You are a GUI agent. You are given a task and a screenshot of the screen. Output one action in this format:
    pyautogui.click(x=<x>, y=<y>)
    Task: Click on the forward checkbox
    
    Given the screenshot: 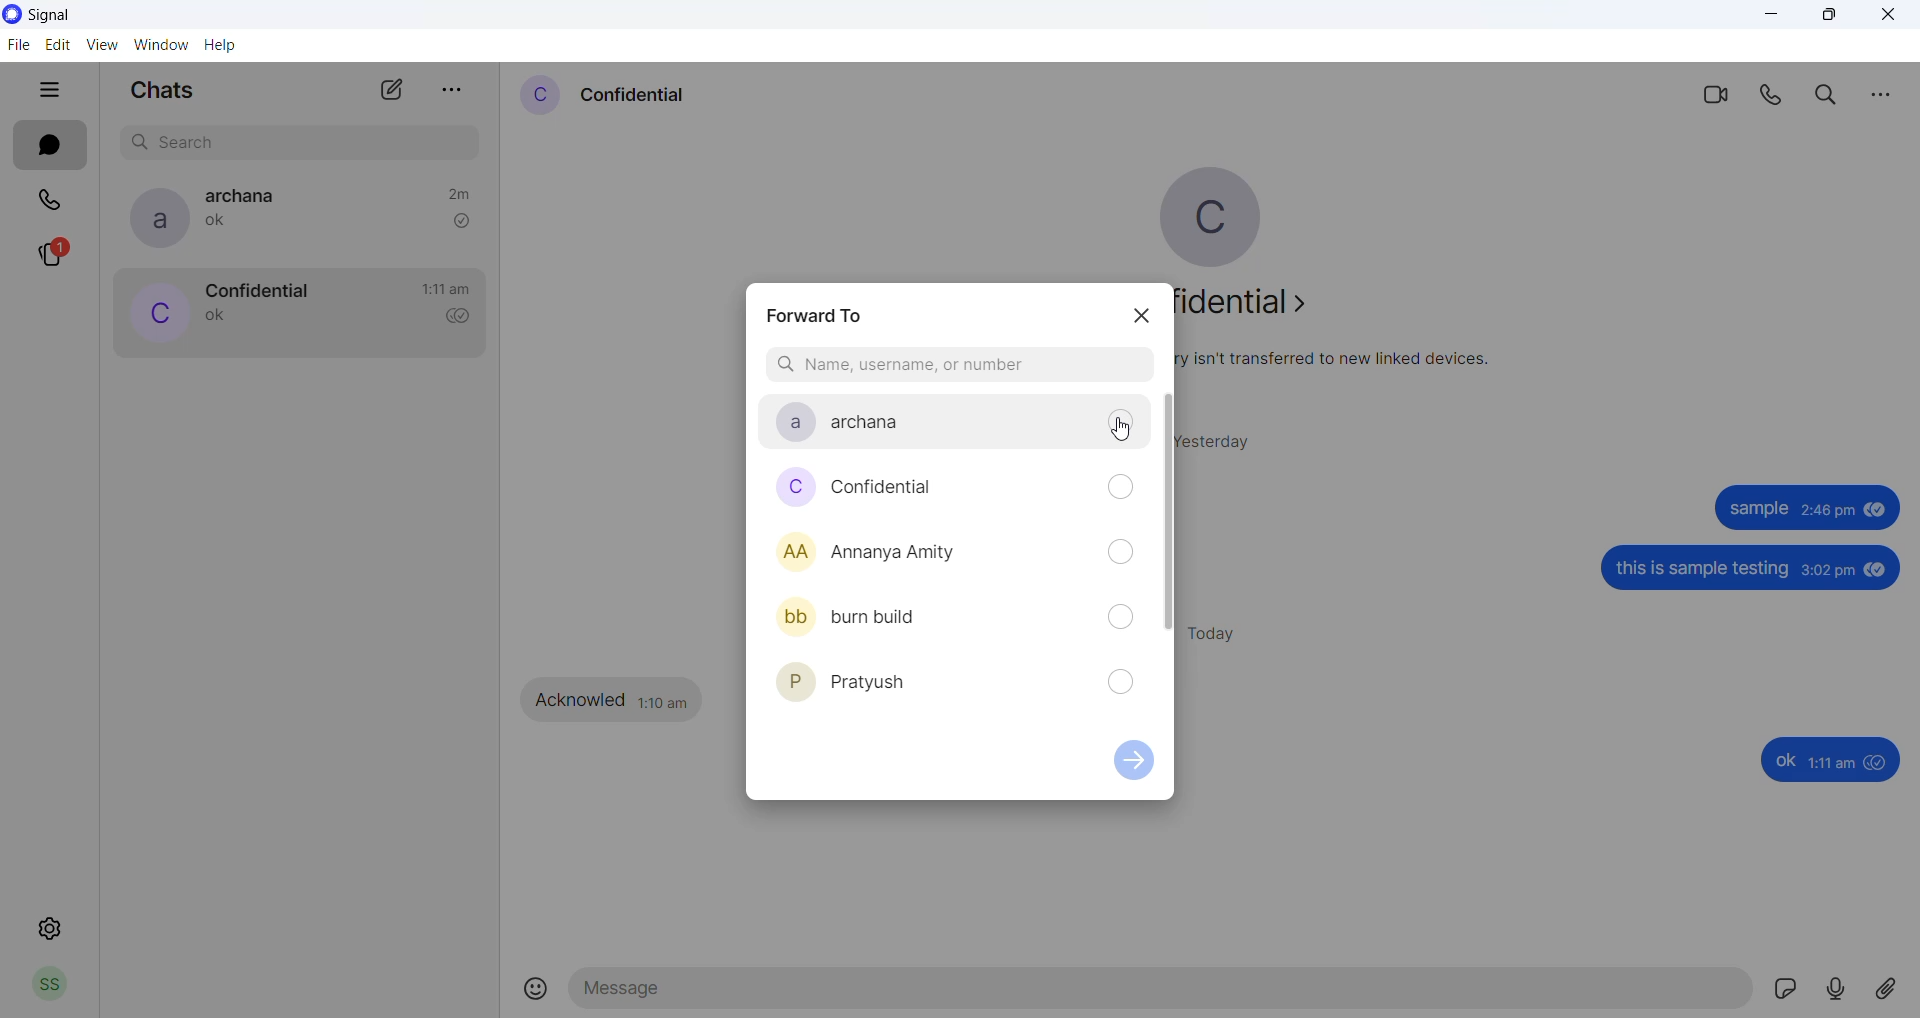 What is the action you would take?
    pyautogui.click(x=1120, y=556)
    